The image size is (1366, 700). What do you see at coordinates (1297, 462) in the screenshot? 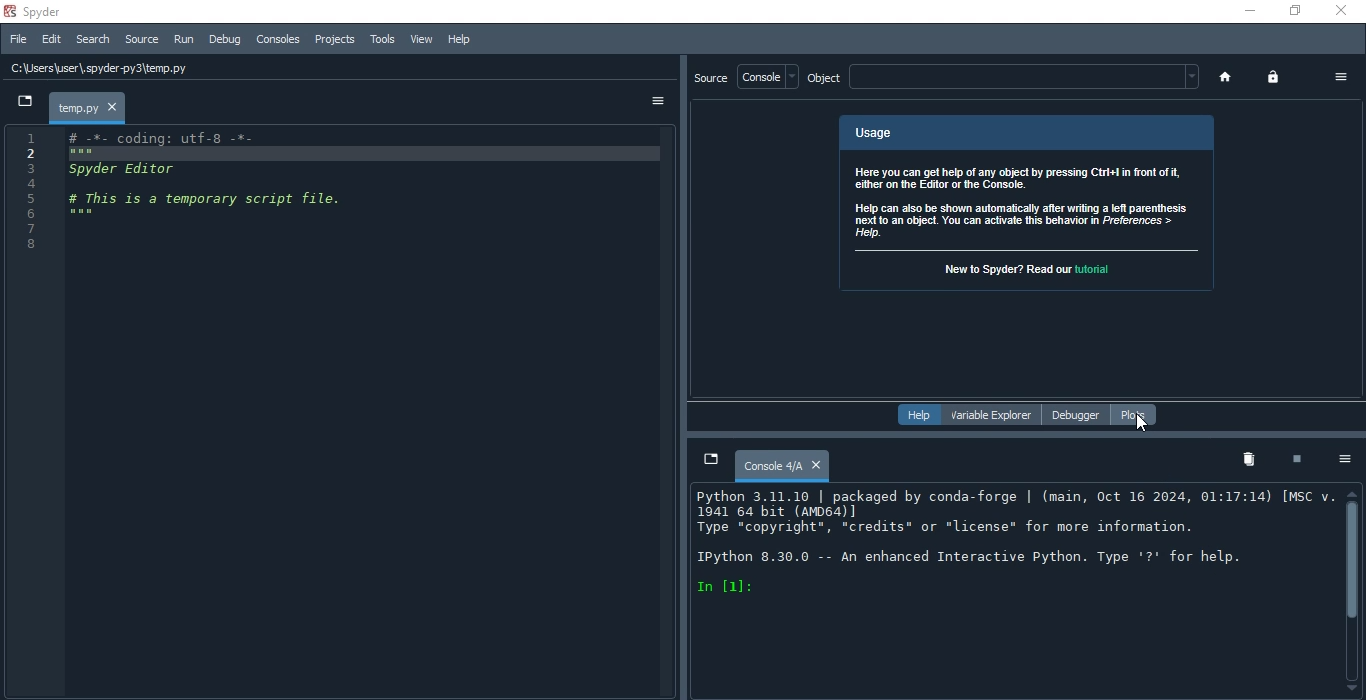
I see `stop` at bounding box center [1297, 462].